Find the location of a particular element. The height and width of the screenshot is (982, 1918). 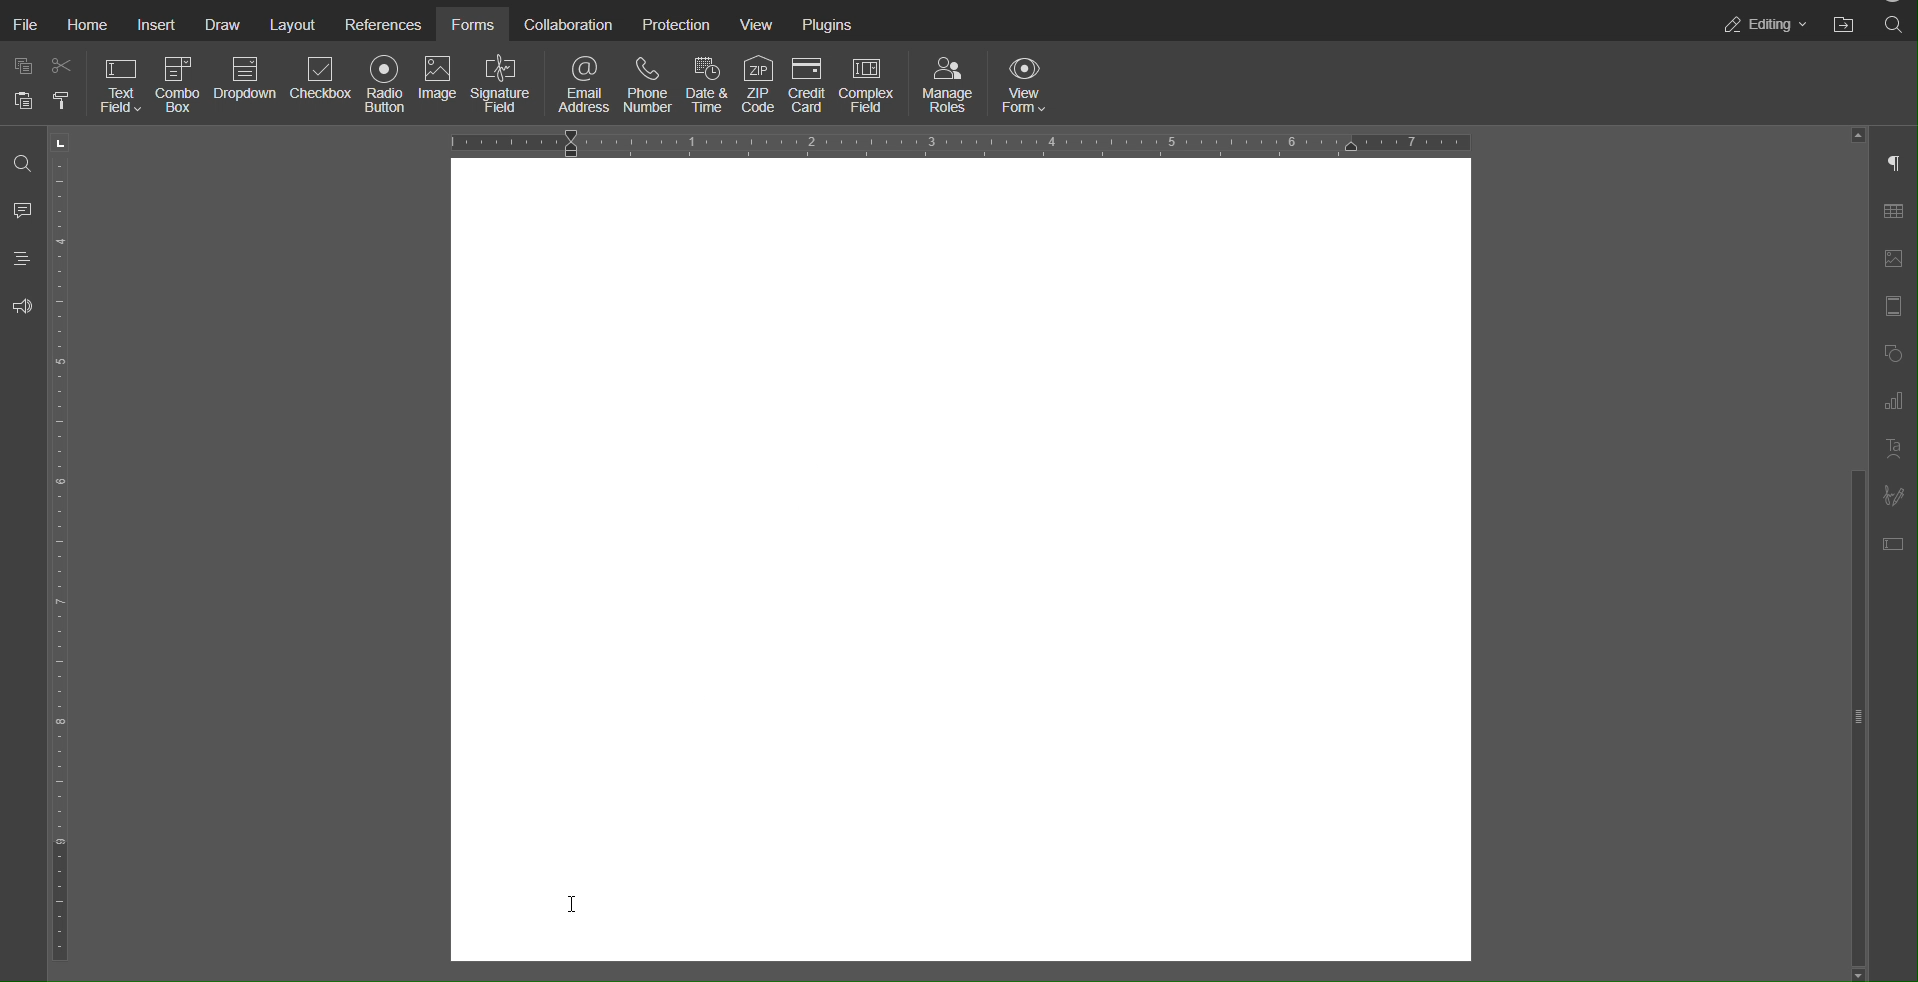

slider is located at coordinates (1850, 665).